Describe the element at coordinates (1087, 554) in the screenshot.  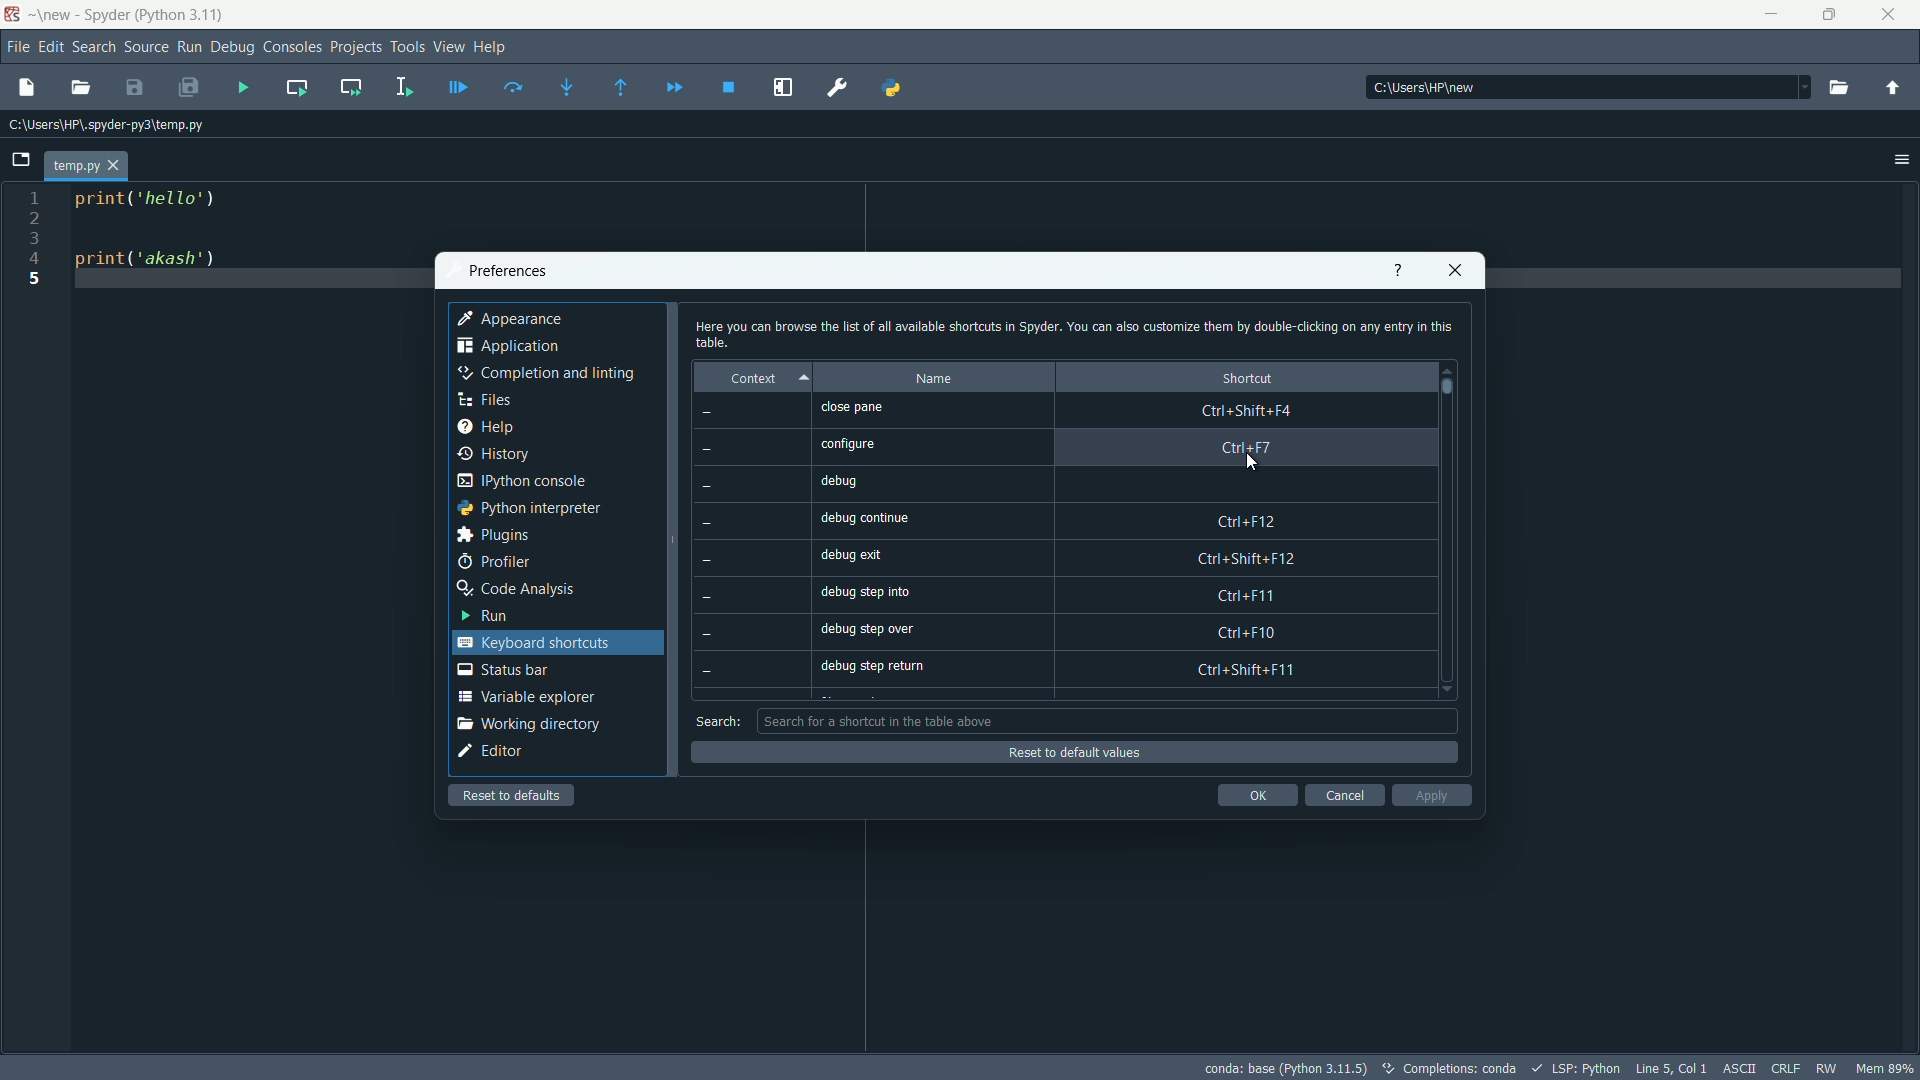
I see `debug exit Ctrl+Shift+F12` at that location.